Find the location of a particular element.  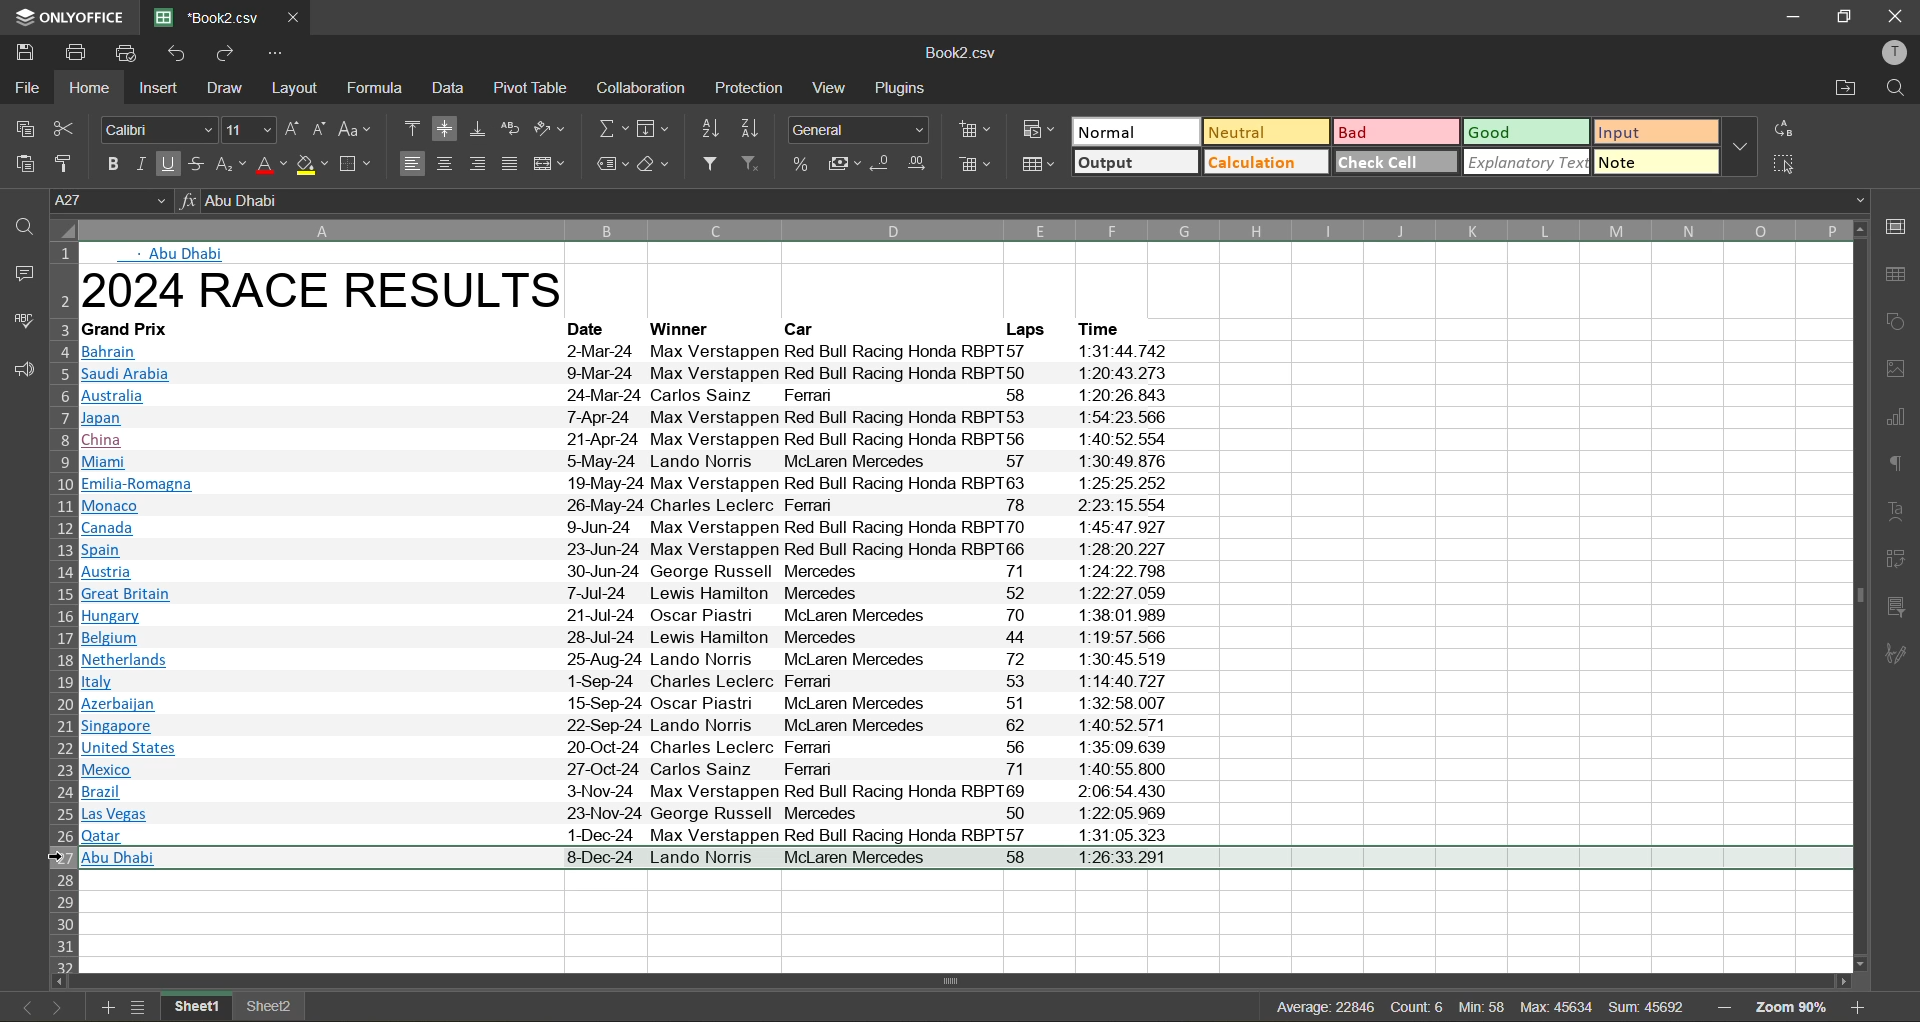

close tab is located at coordinates (290, 15).